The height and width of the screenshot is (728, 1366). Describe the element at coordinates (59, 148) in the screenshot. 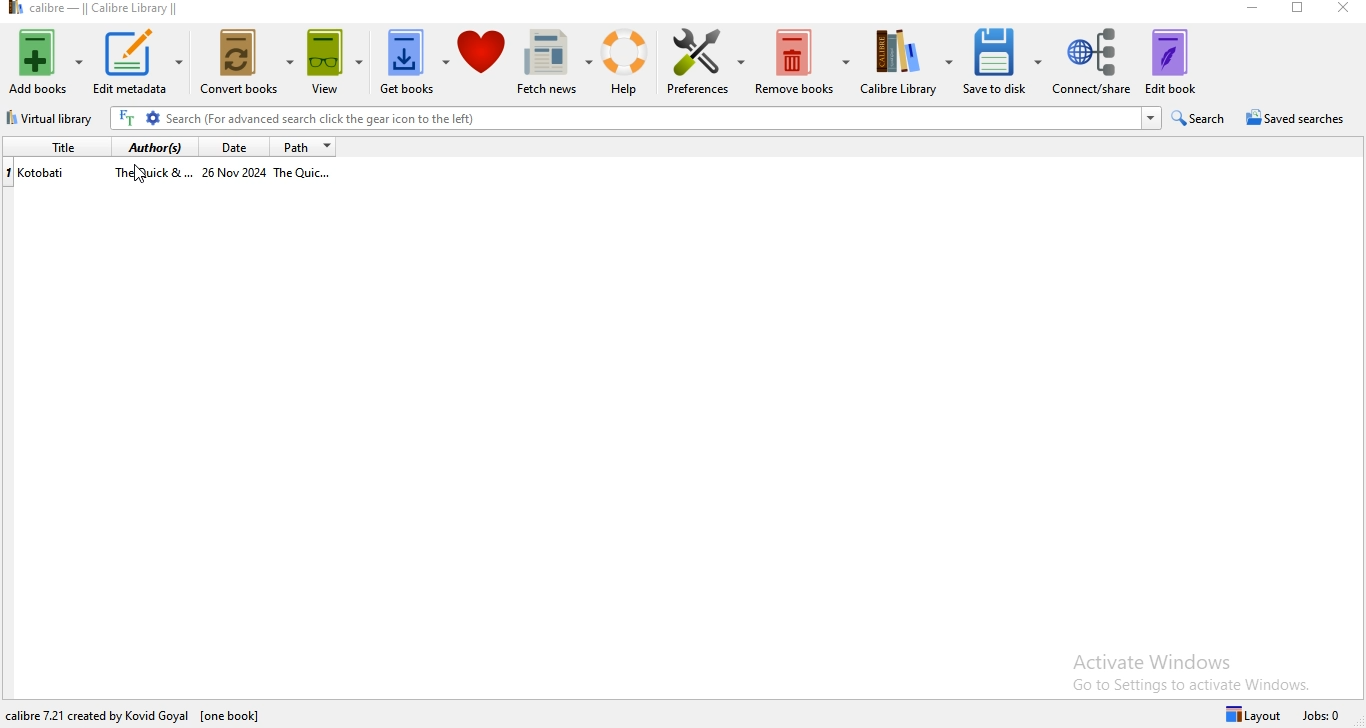

I see `title` at that location.